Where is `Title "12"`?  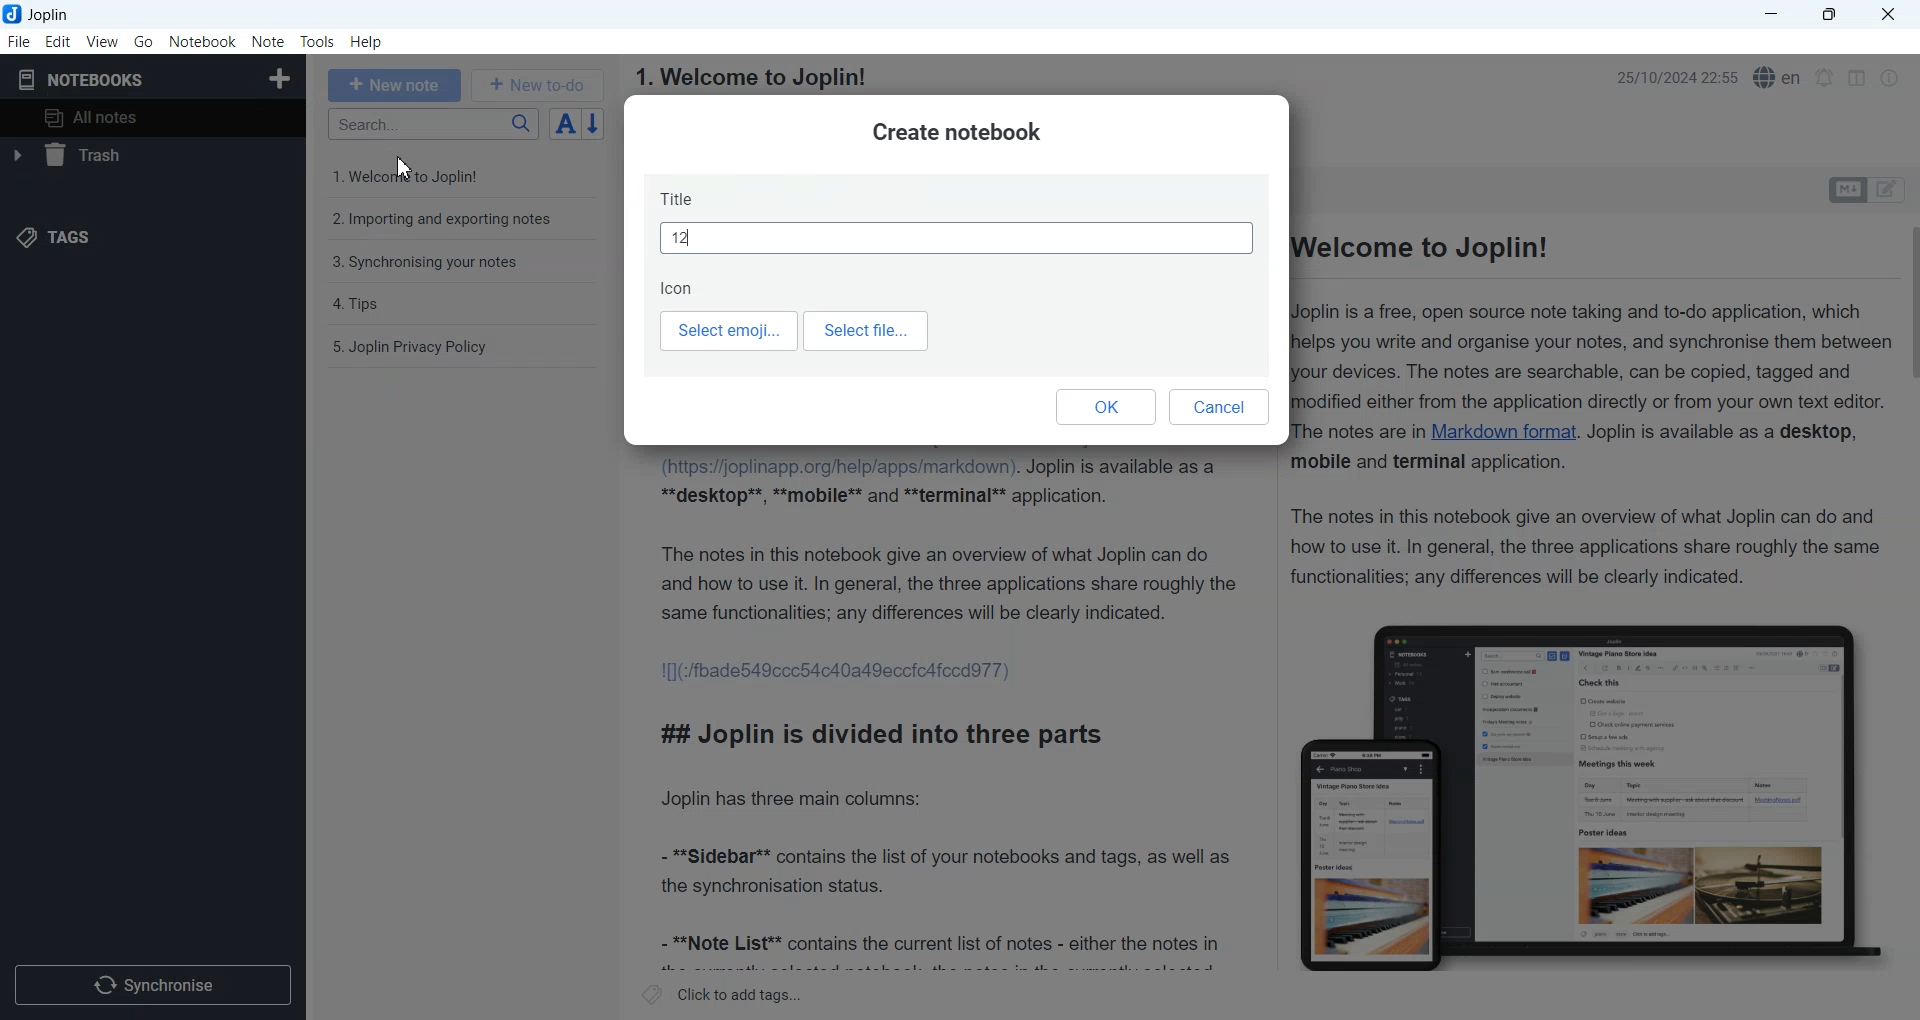 Title "12" is located at coordinates (682, 238).